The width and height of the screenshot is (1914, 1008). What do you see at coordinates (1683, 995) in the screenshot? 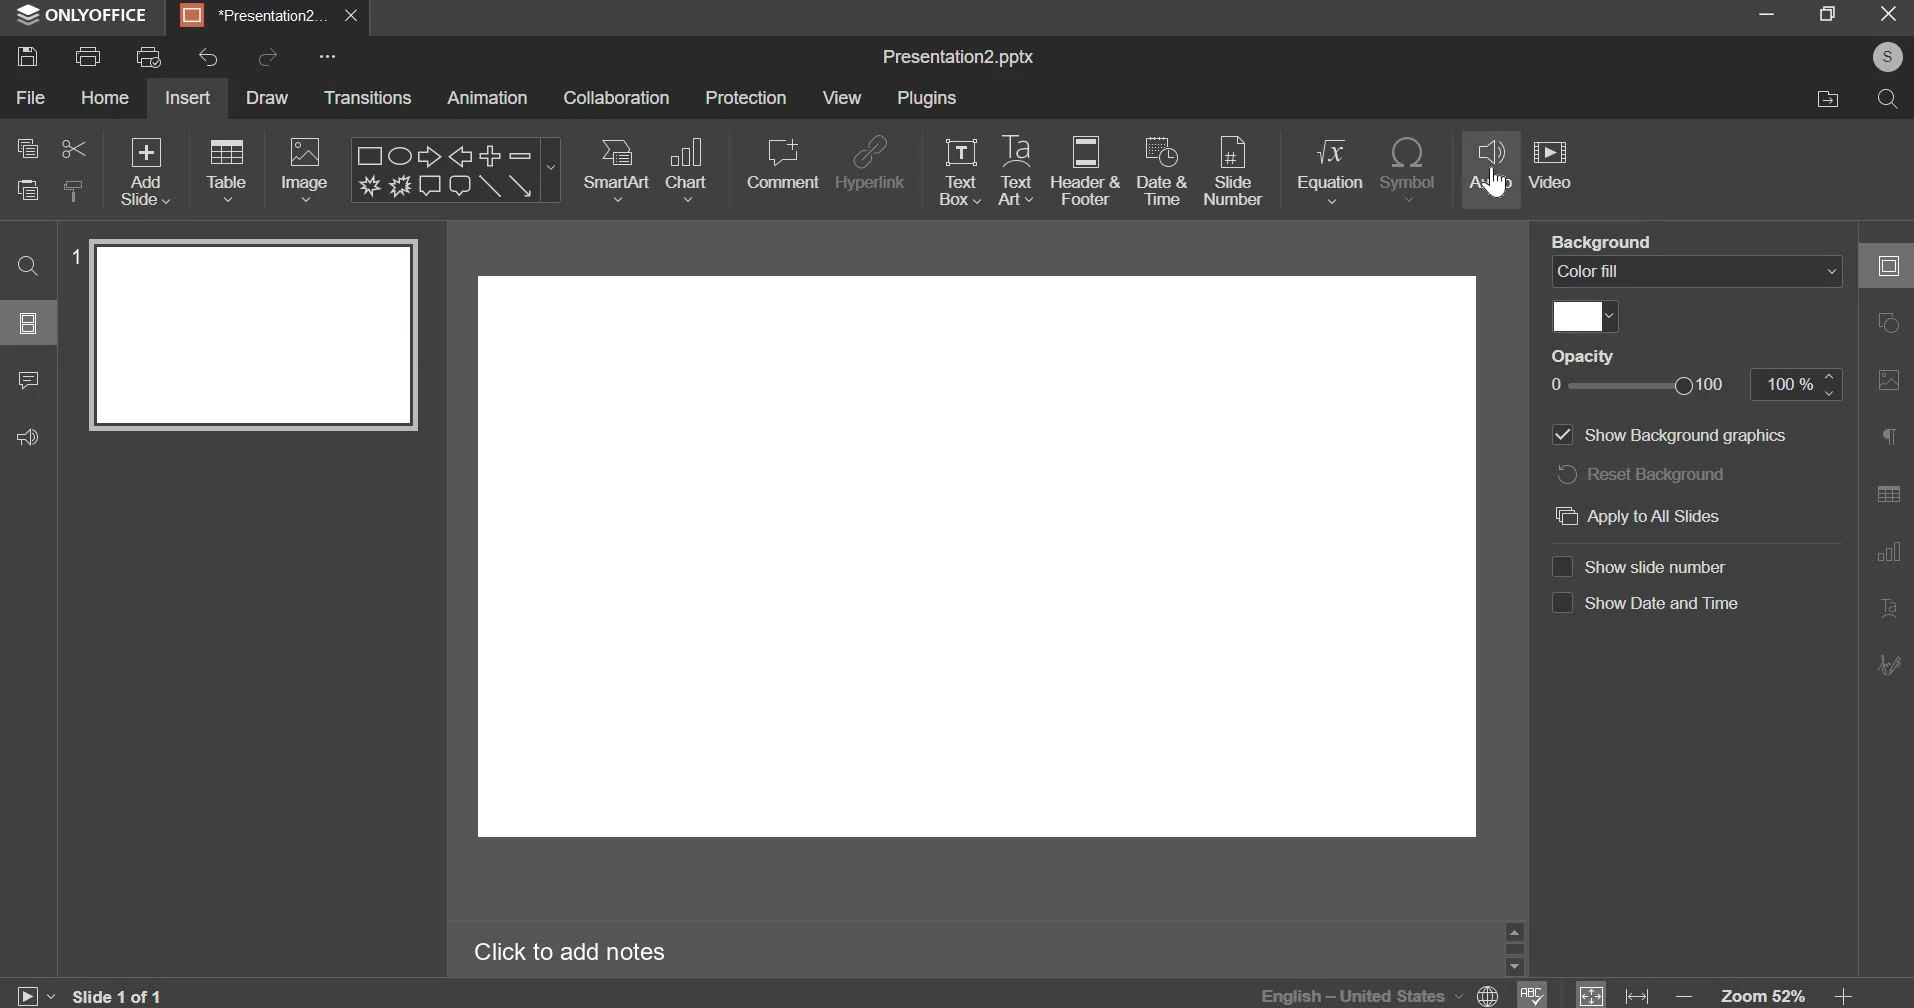
I see `decrease zoom` at bounding box center [1683, 995].